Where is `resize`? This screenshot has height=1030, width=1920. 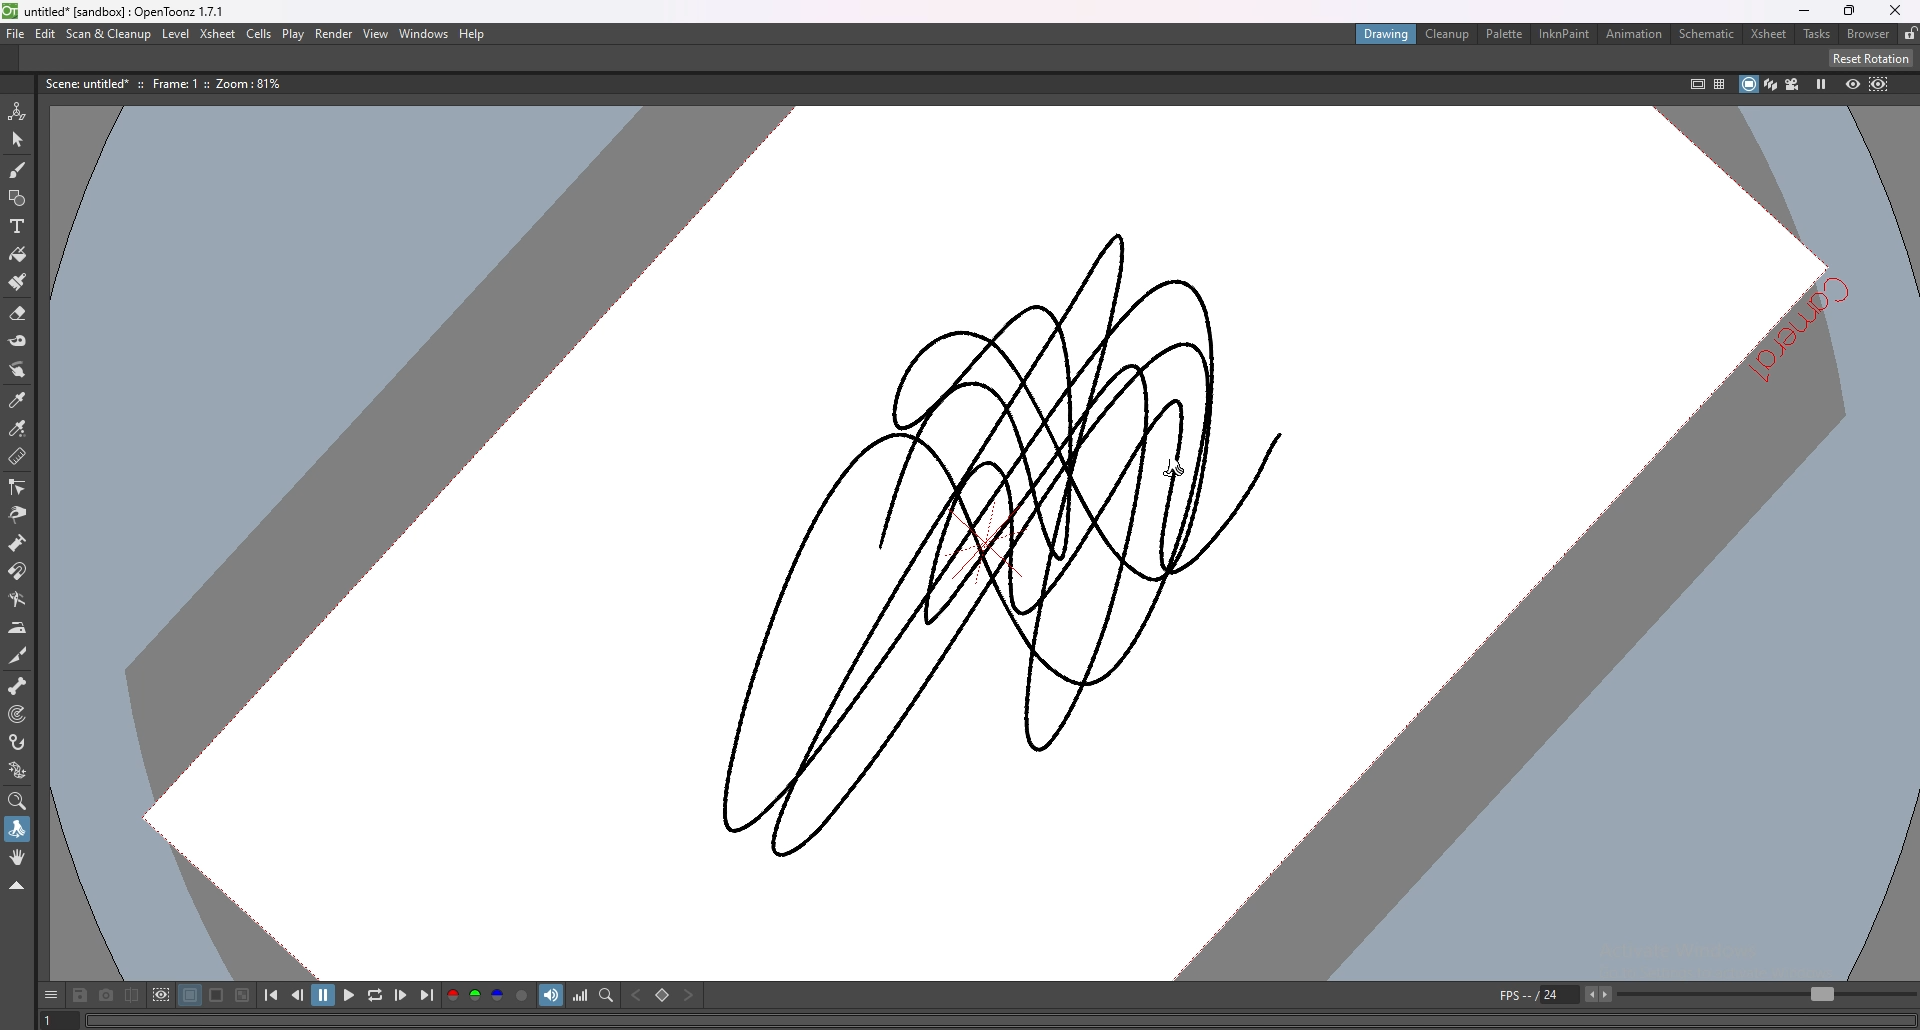
resize is located at coordinates (1850, 10).